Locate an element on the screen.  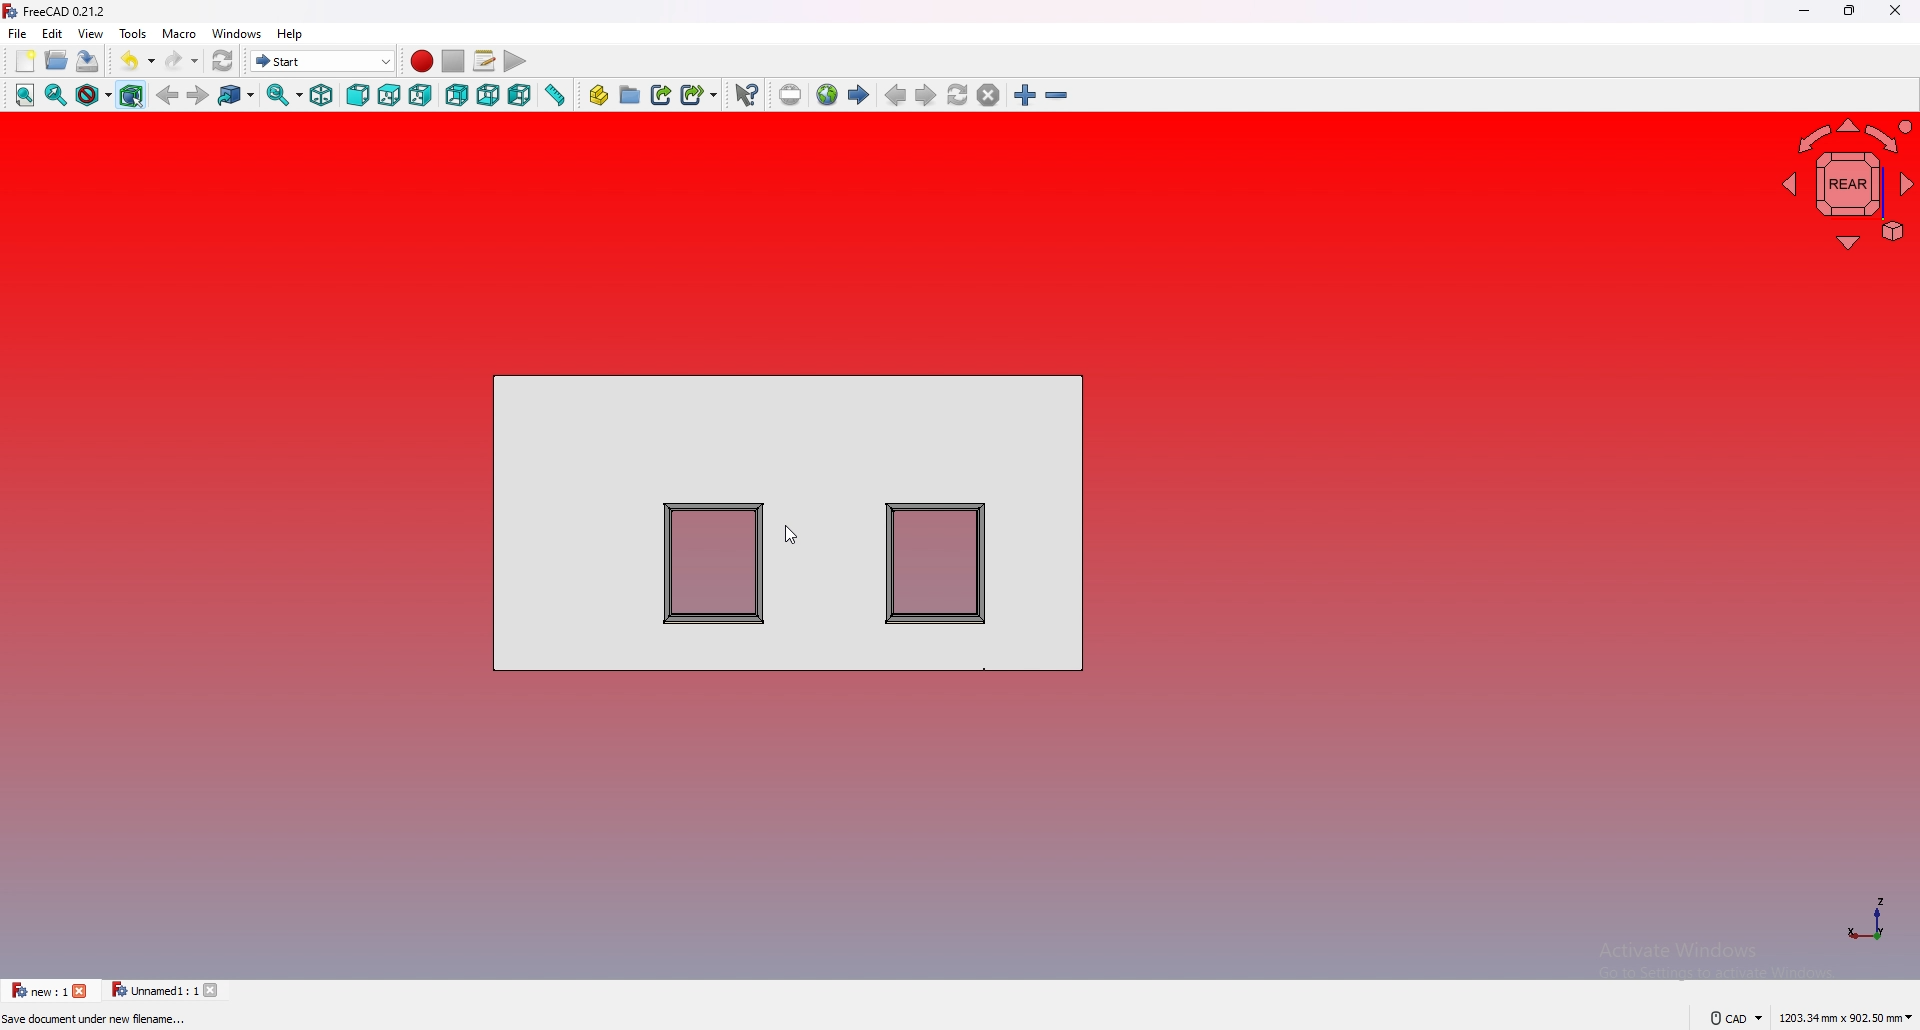
switch between workbenches is located at coordinates (323, 61).